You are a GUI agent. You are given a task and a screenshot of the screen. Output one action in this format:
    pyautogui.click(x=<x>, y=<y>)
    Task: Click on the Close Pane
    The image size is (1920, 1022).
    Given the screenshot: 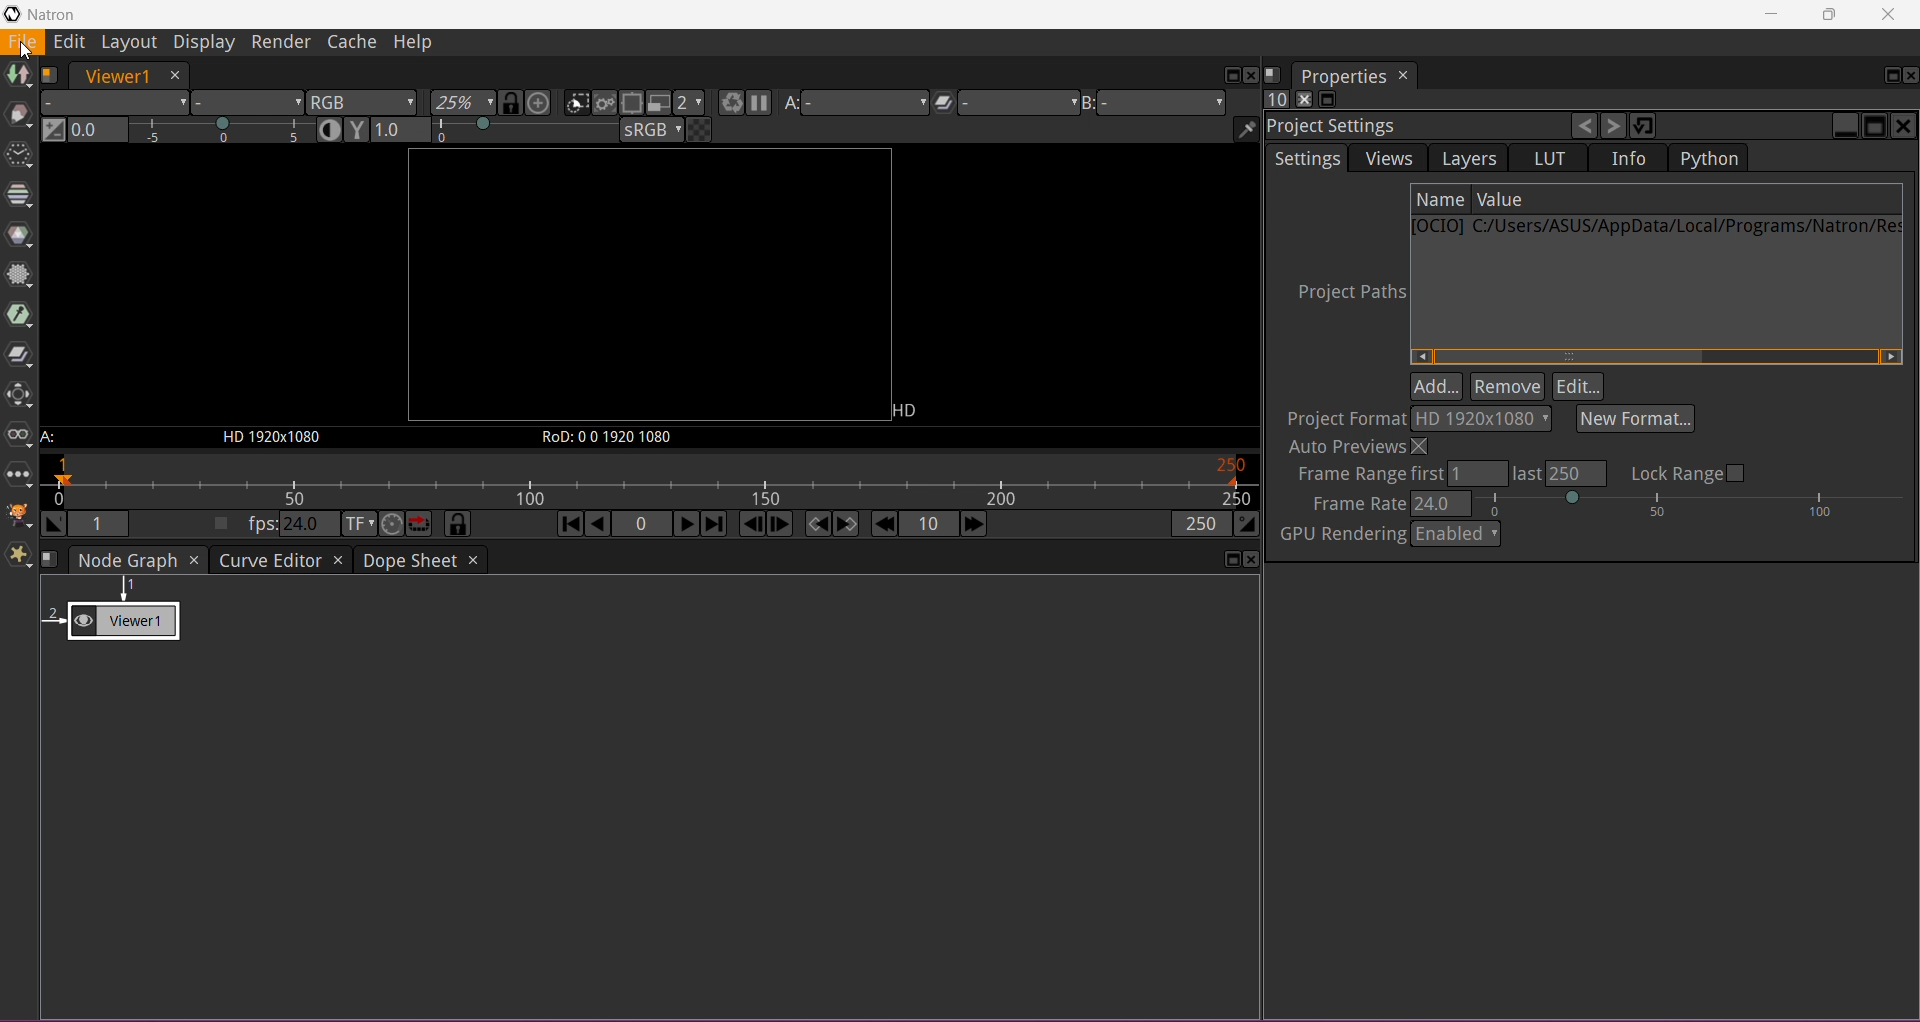 What is the action you would take?
    pyautogui.click(x=1908, y=75)
    